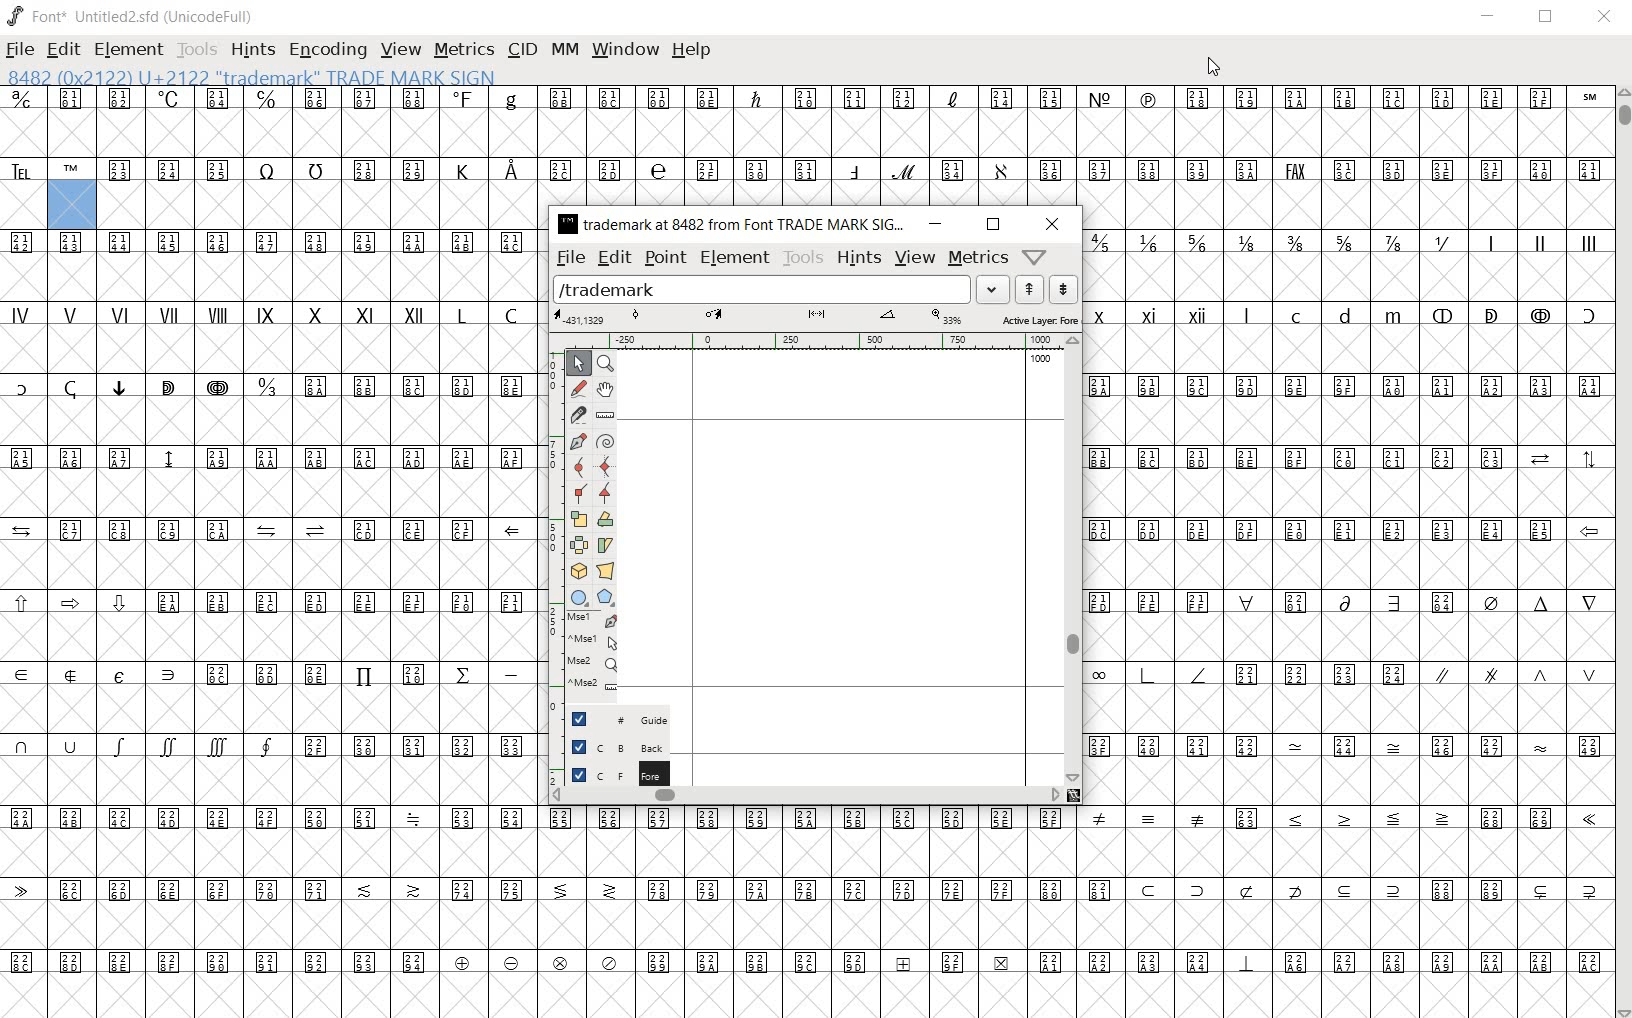 This screenshot has width=1632, height=1018. Describe the element at coordinates (130, 52) in the screenshot. I see `ELEMENT` at that location.